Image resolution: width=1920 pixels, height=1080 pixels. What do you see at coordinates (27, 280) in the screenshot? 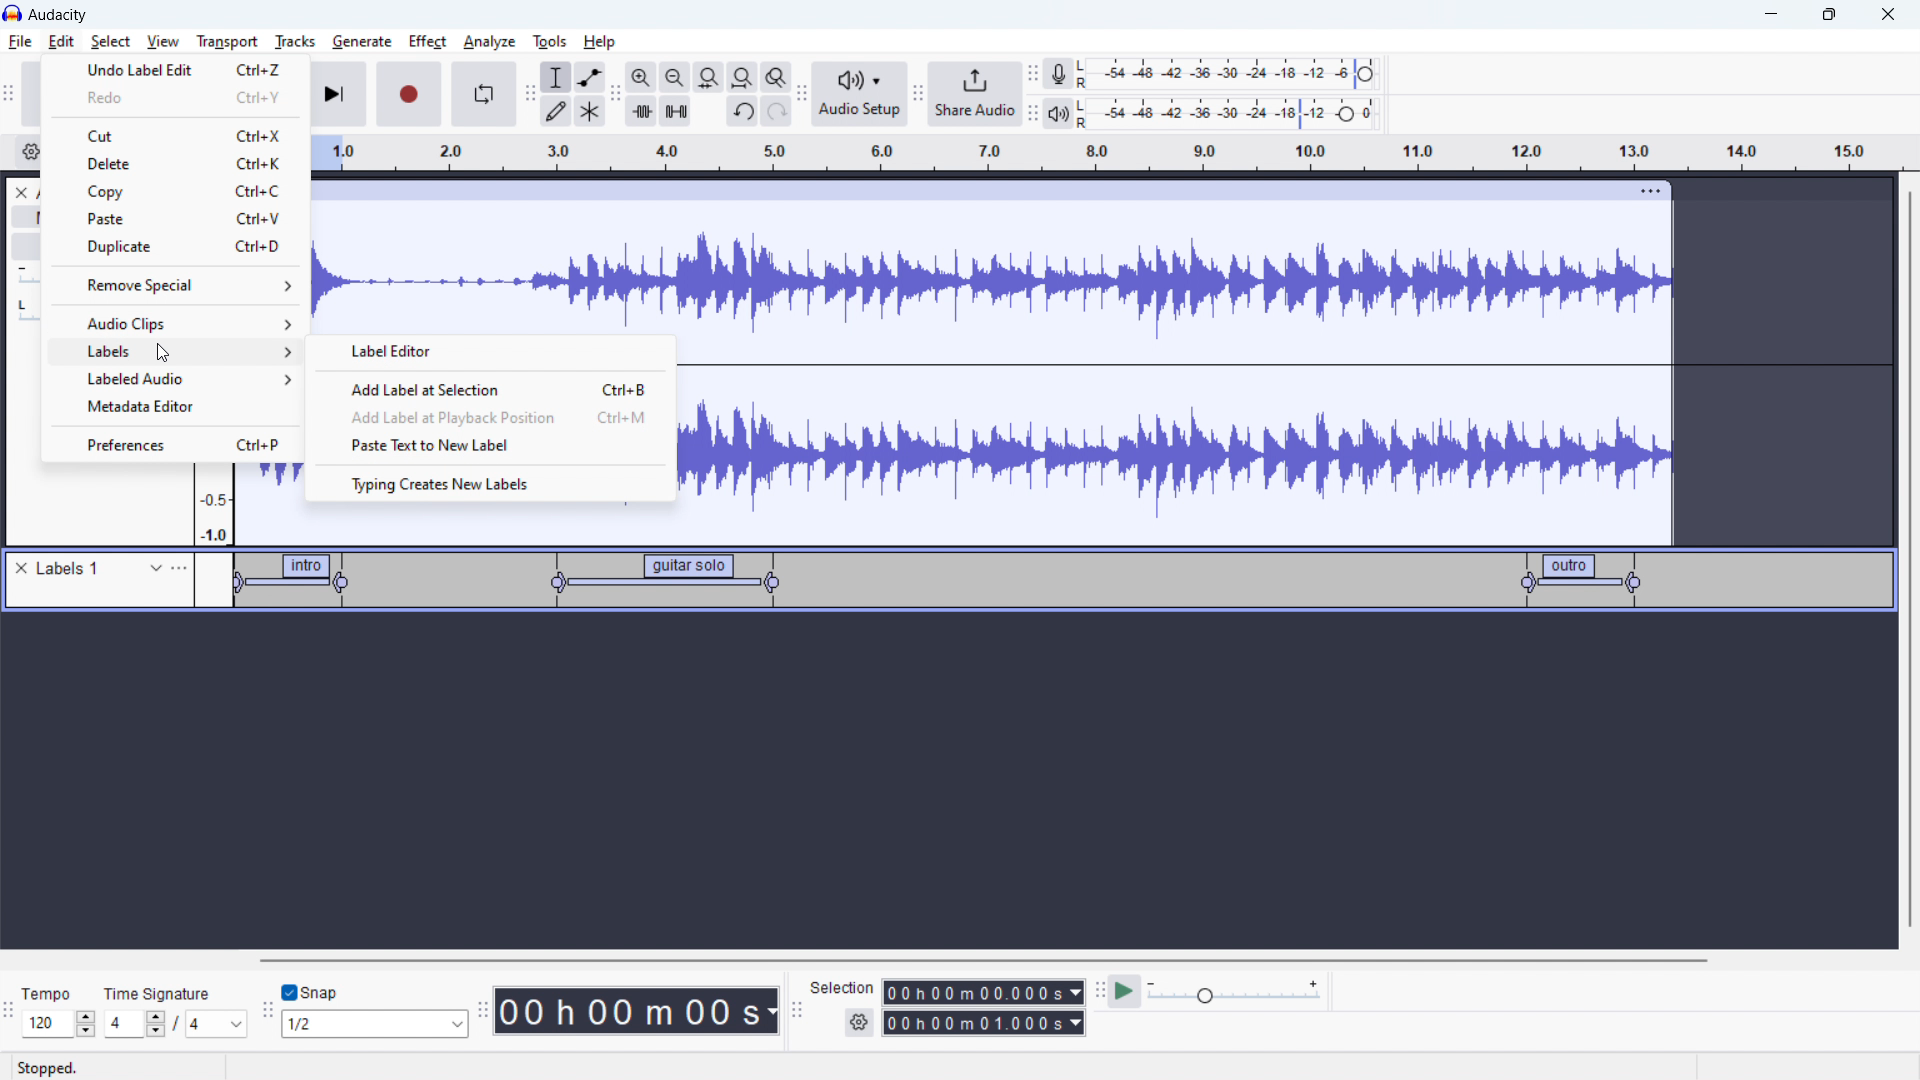
I see `gain` at bounding box center [27, 280].